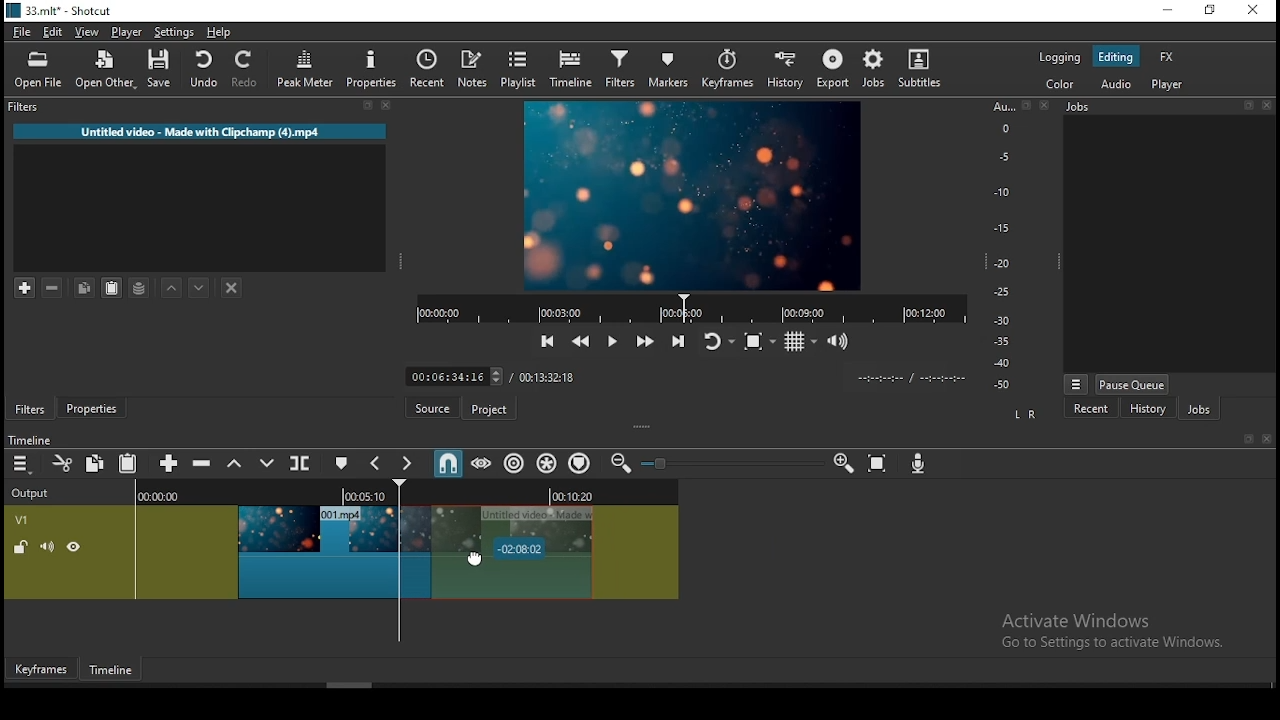  What do you see at coordinates (1043, 106) in the screenshot?
I see `` at bounding box center [1043, 106].